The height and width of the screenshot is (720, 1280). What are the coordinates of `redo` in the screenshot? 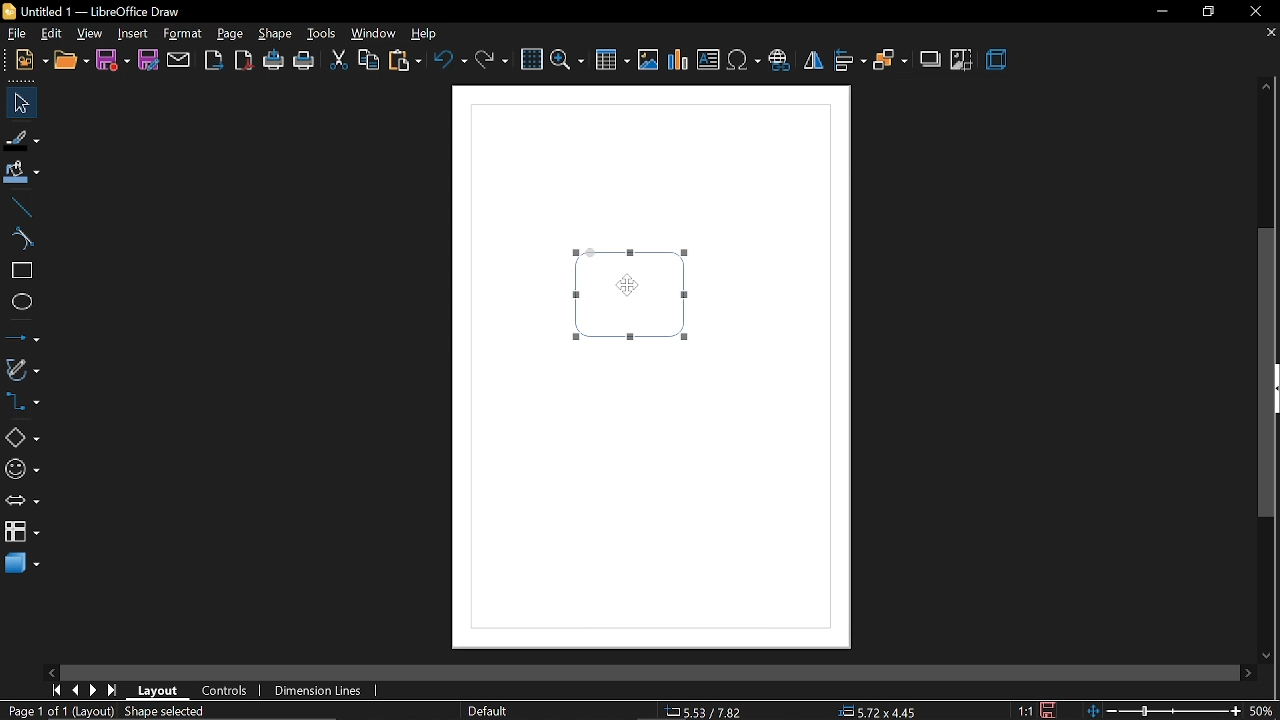 It's located at (491, 65).